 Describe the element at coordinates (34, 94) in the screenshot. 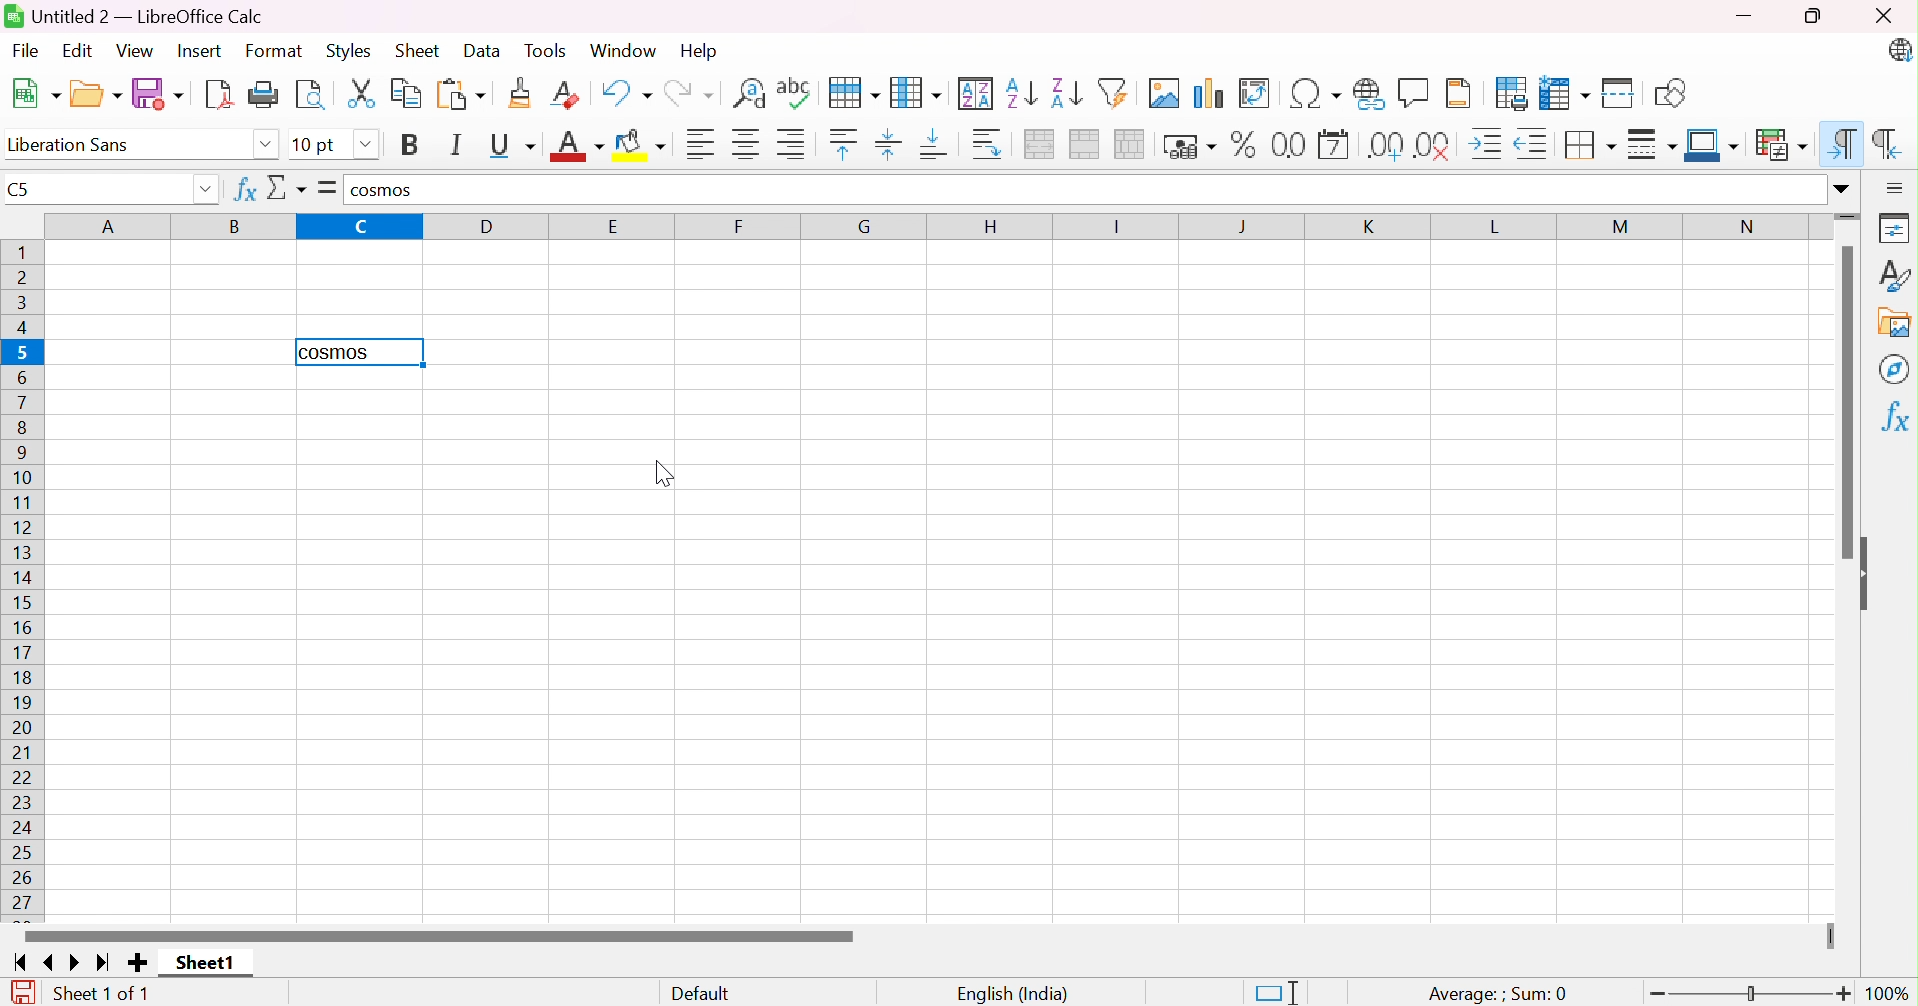

I see `New` at that location.